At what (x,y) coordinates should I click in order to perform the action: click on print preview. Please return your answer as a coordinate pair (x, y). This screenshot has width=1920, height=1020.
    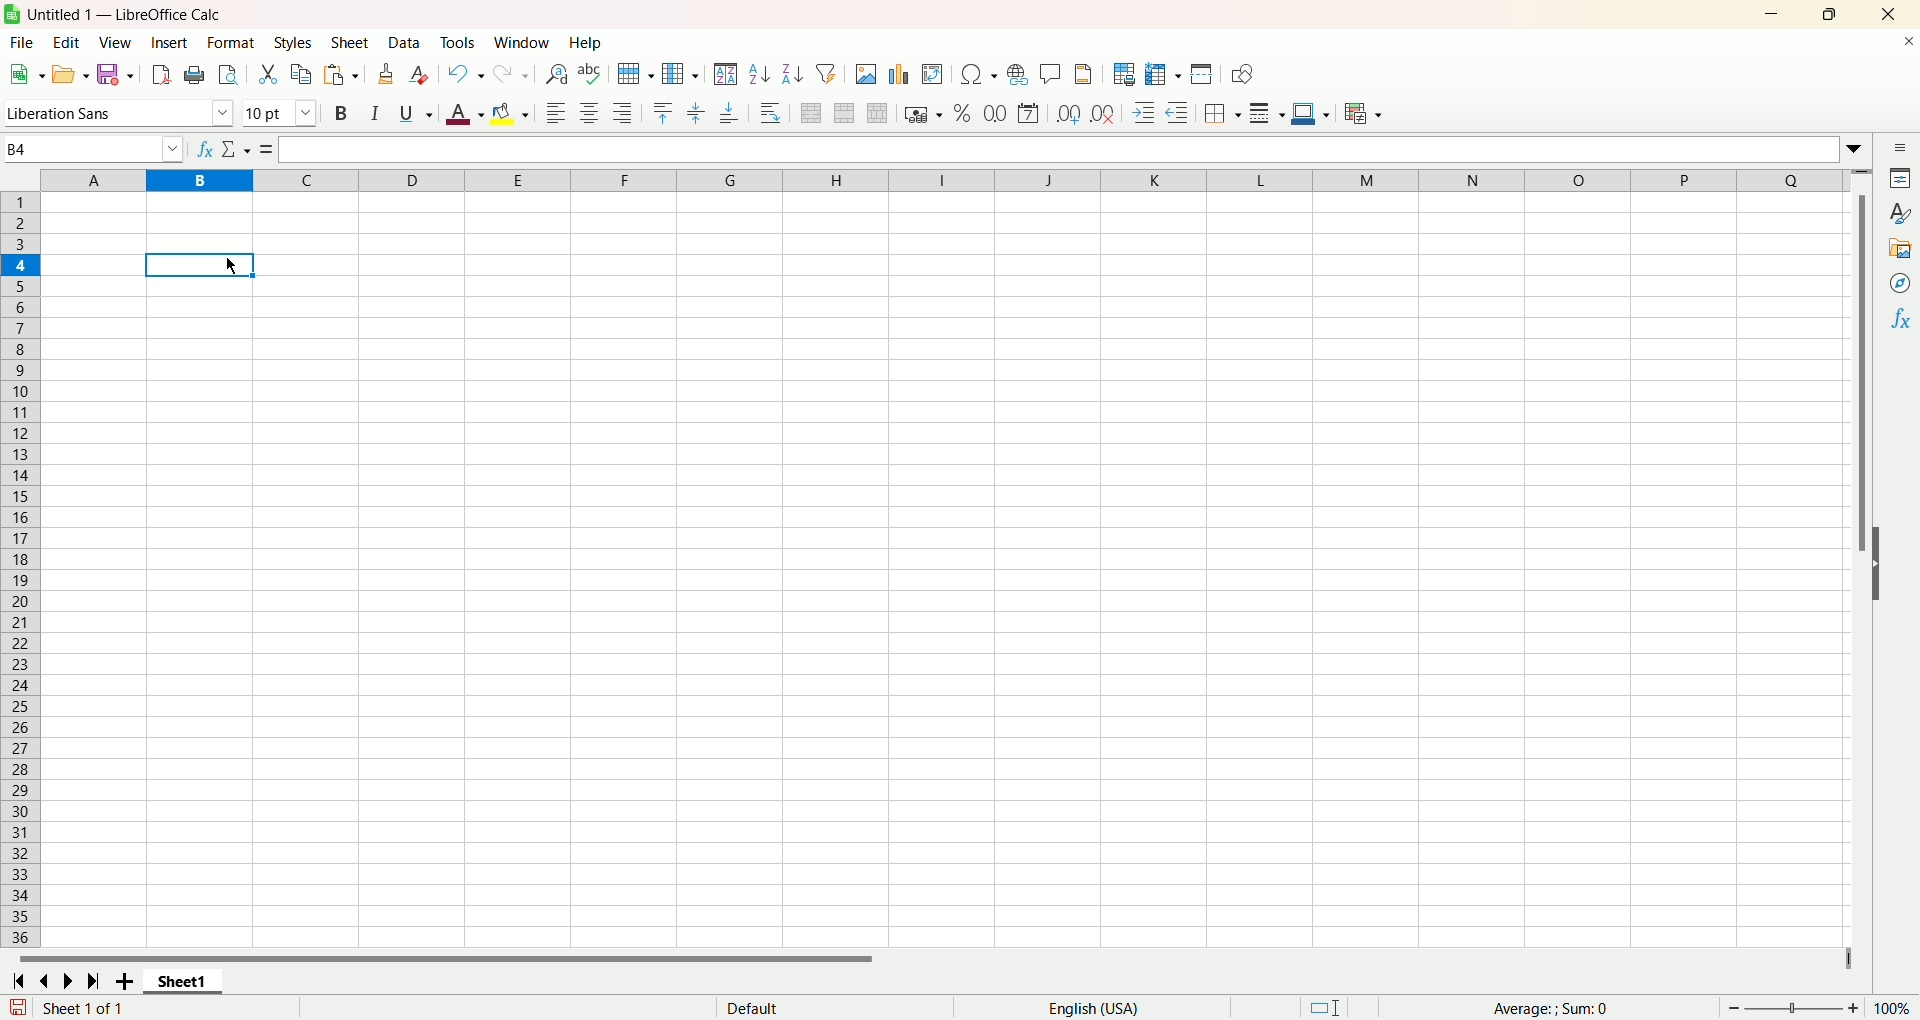
    Looking at the image, I should click on (227, 77).